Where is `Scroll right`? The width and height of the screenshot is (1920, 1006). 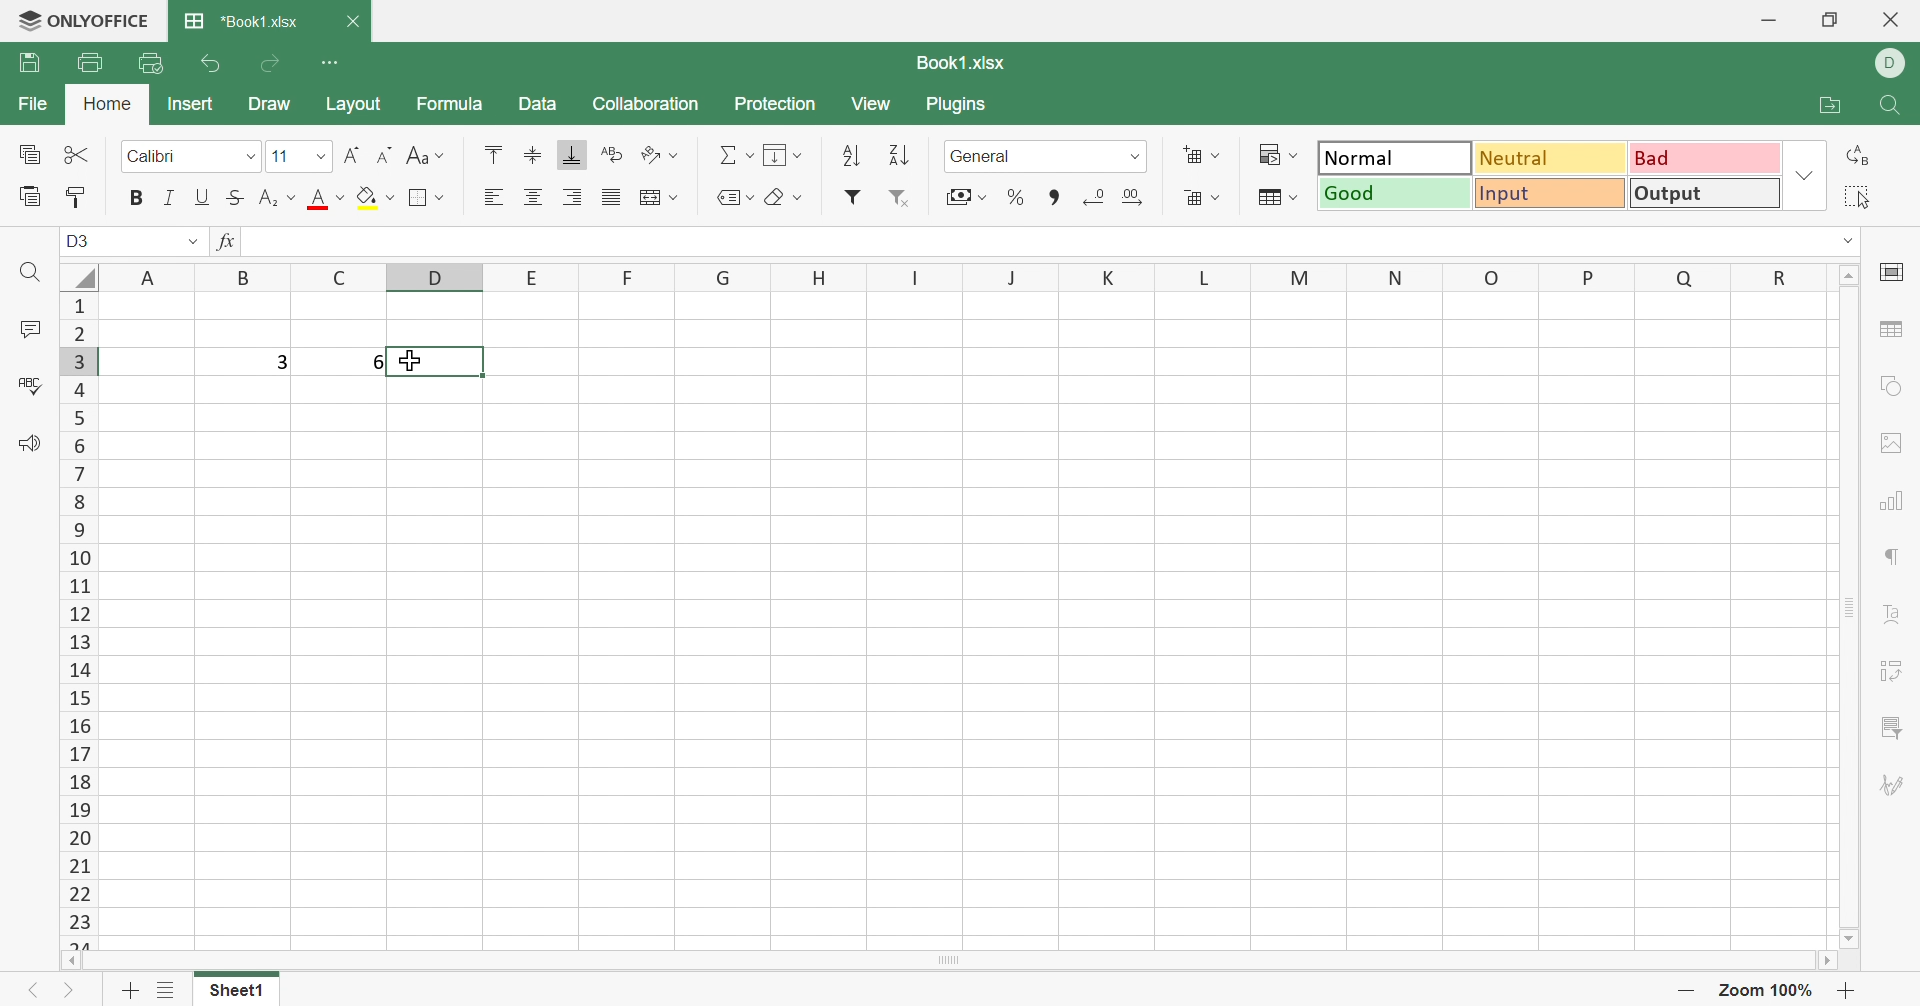 Scroll right is located at coordinates (1825, 961).